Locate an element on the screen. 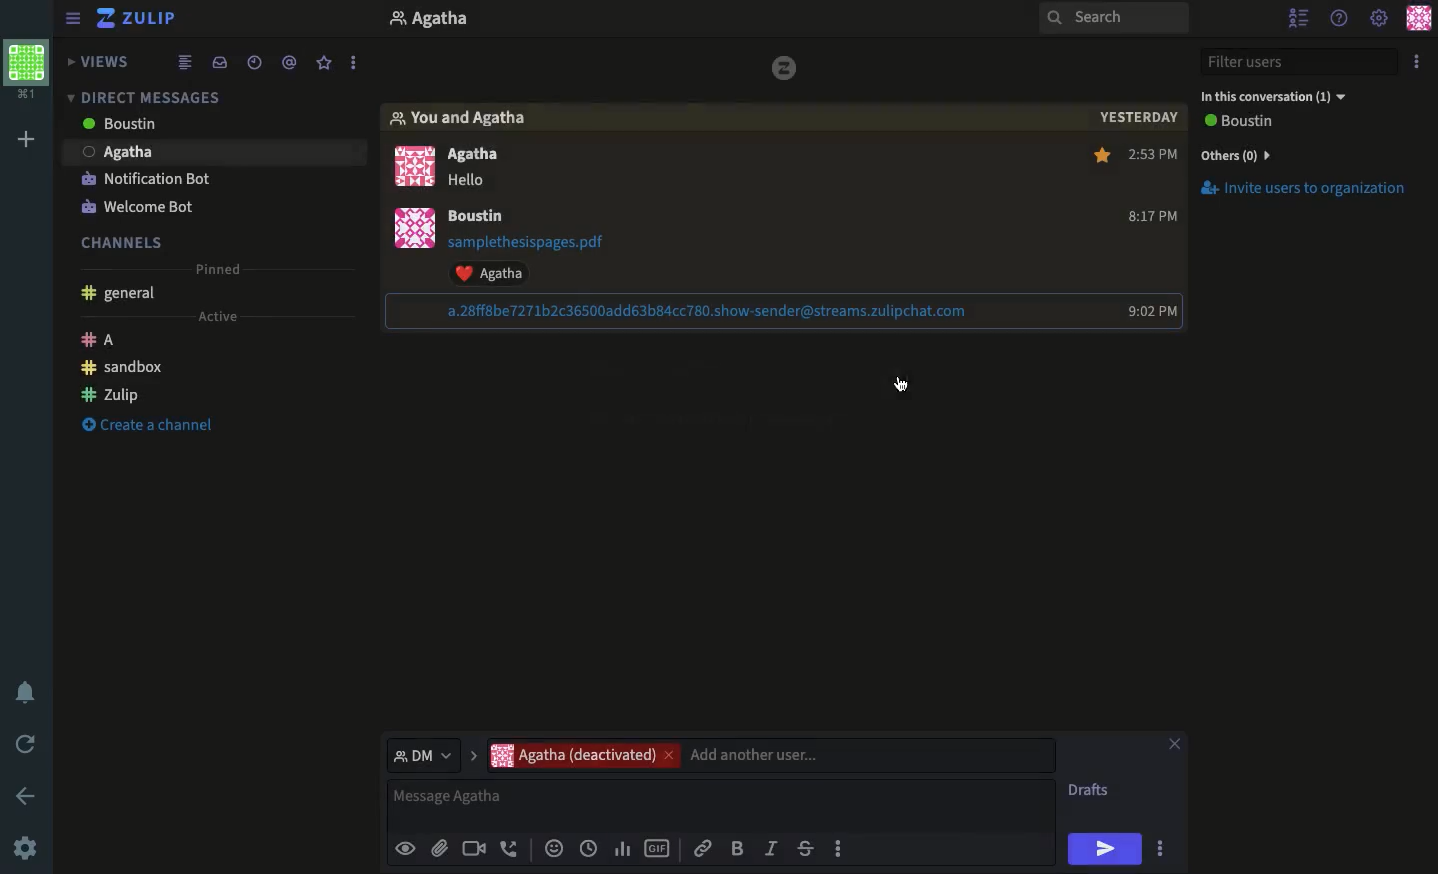 The height and width of the screenshot is (874, 1438). Audio call is located at coordinates (510, 850).